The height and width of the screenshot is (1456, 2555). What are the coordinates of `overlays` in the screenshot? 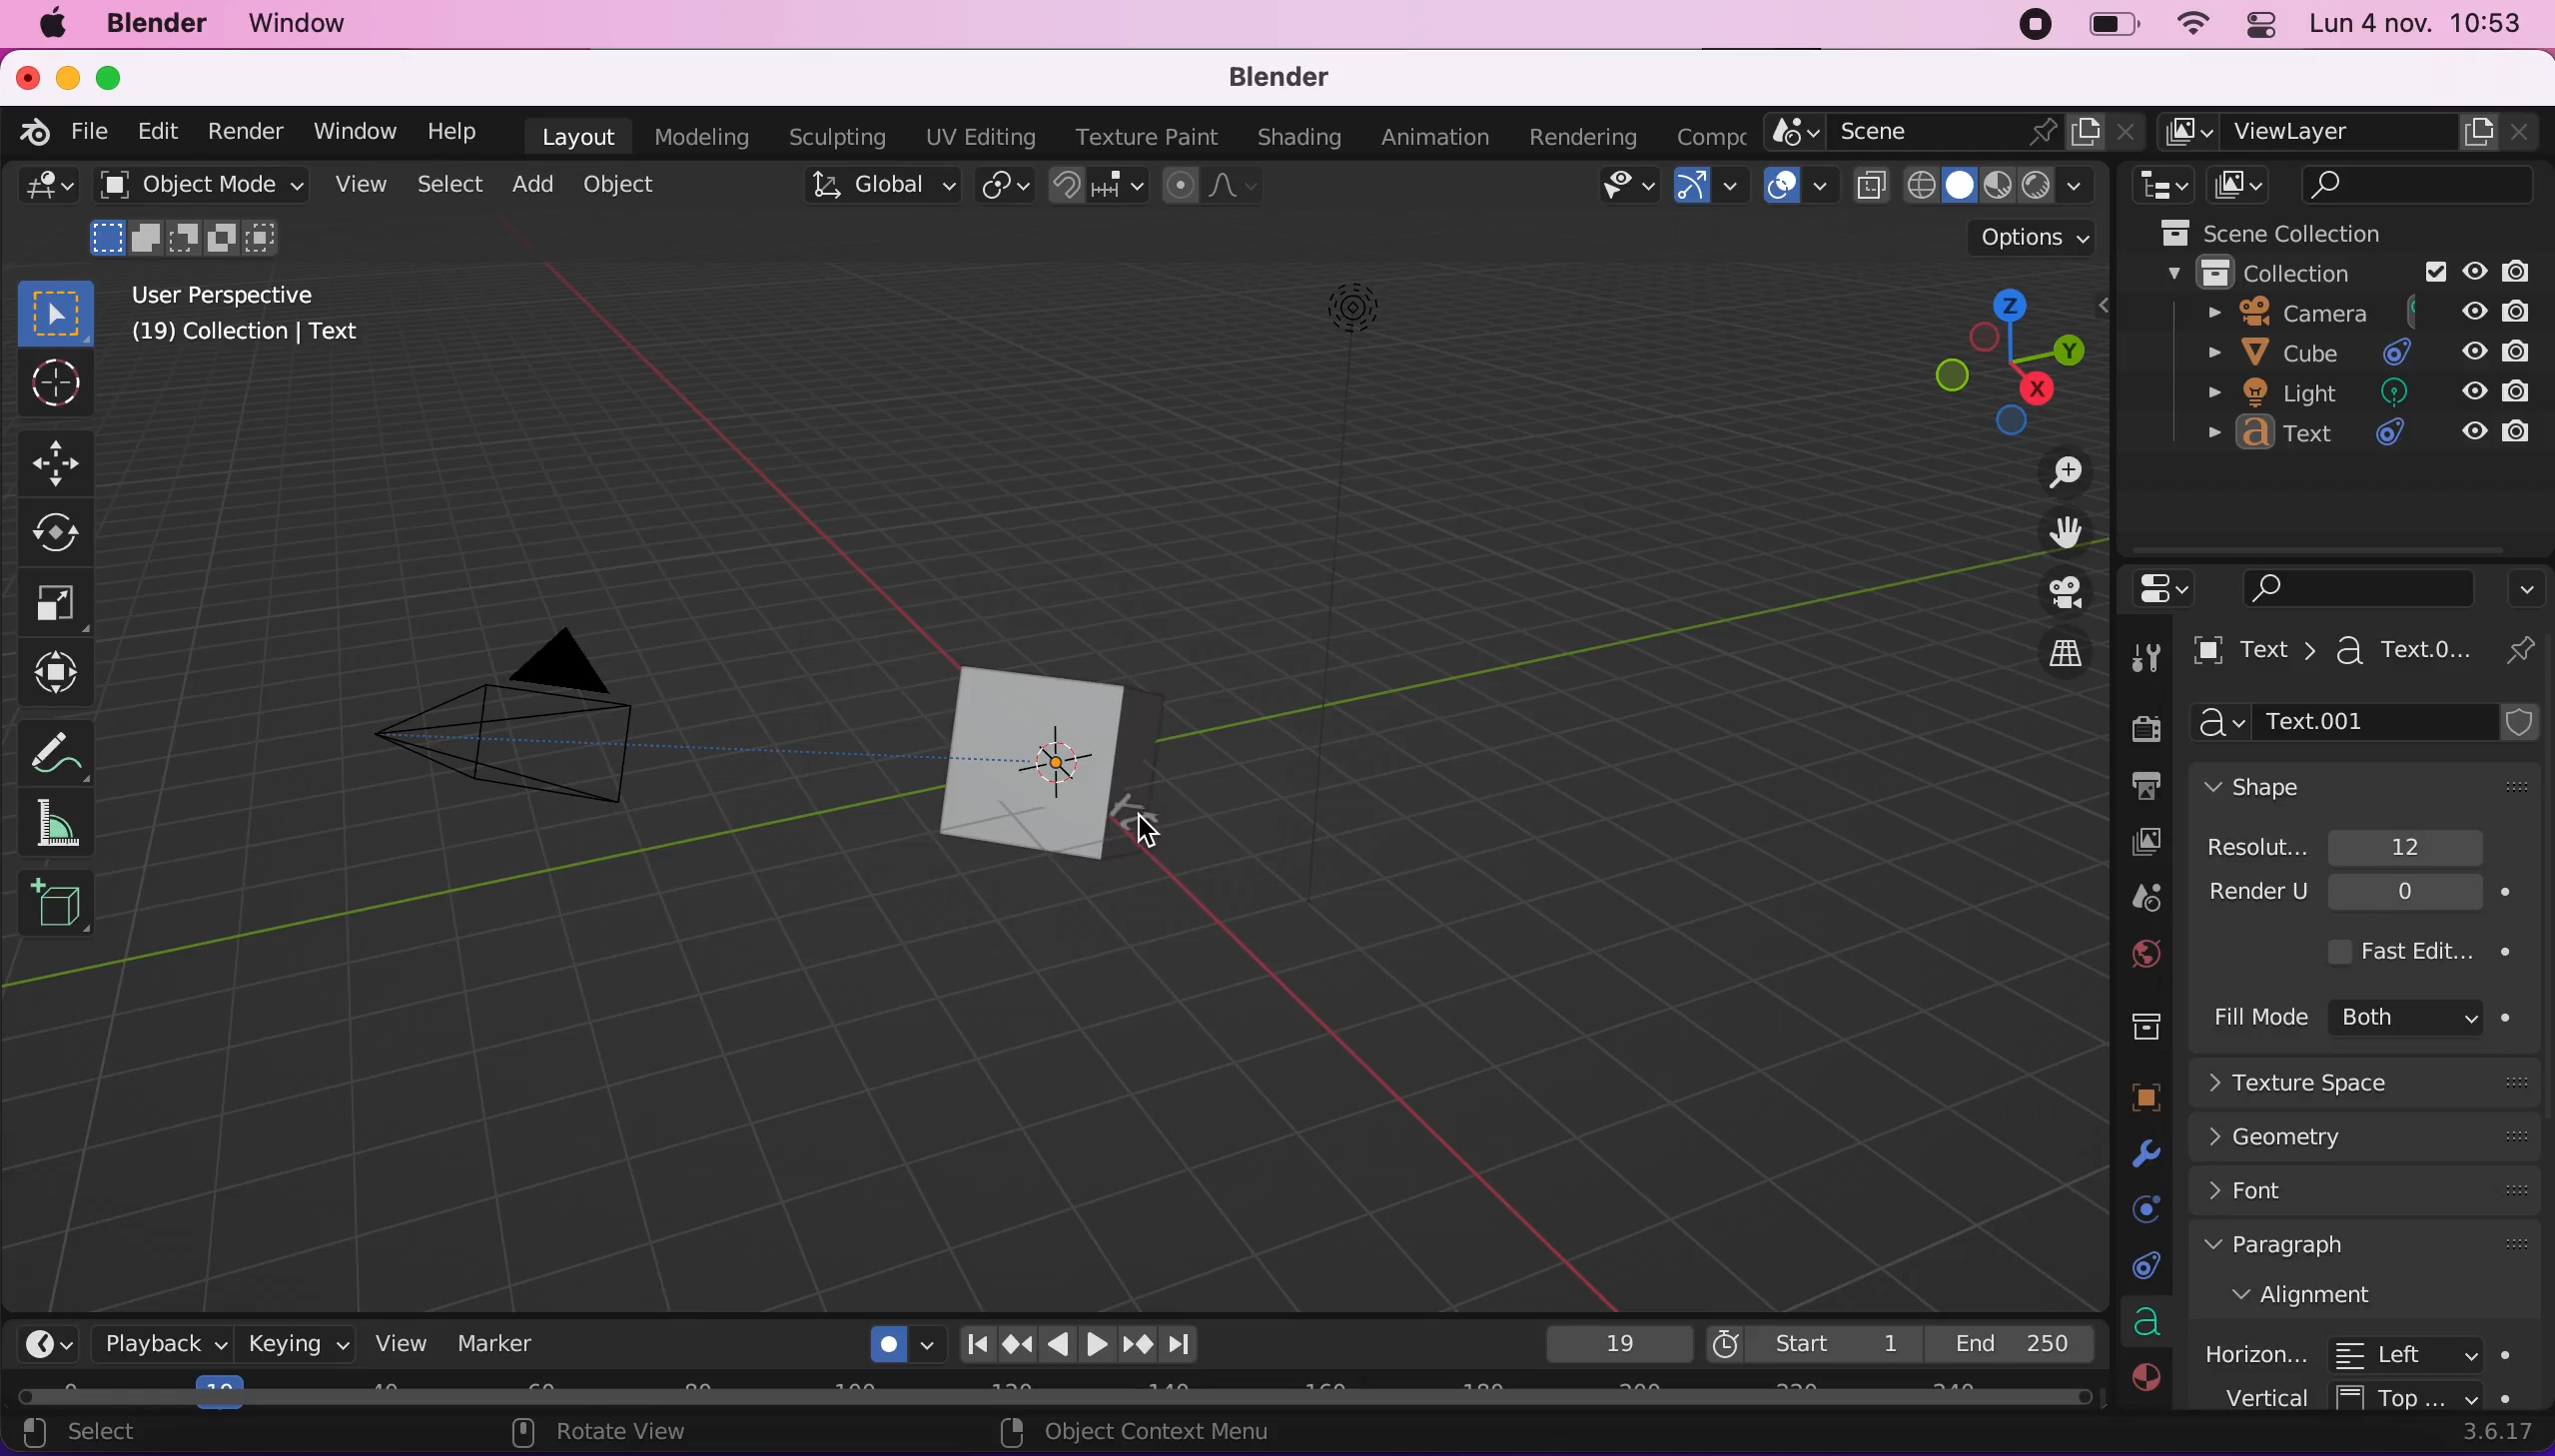 It's located at (1800, 185).